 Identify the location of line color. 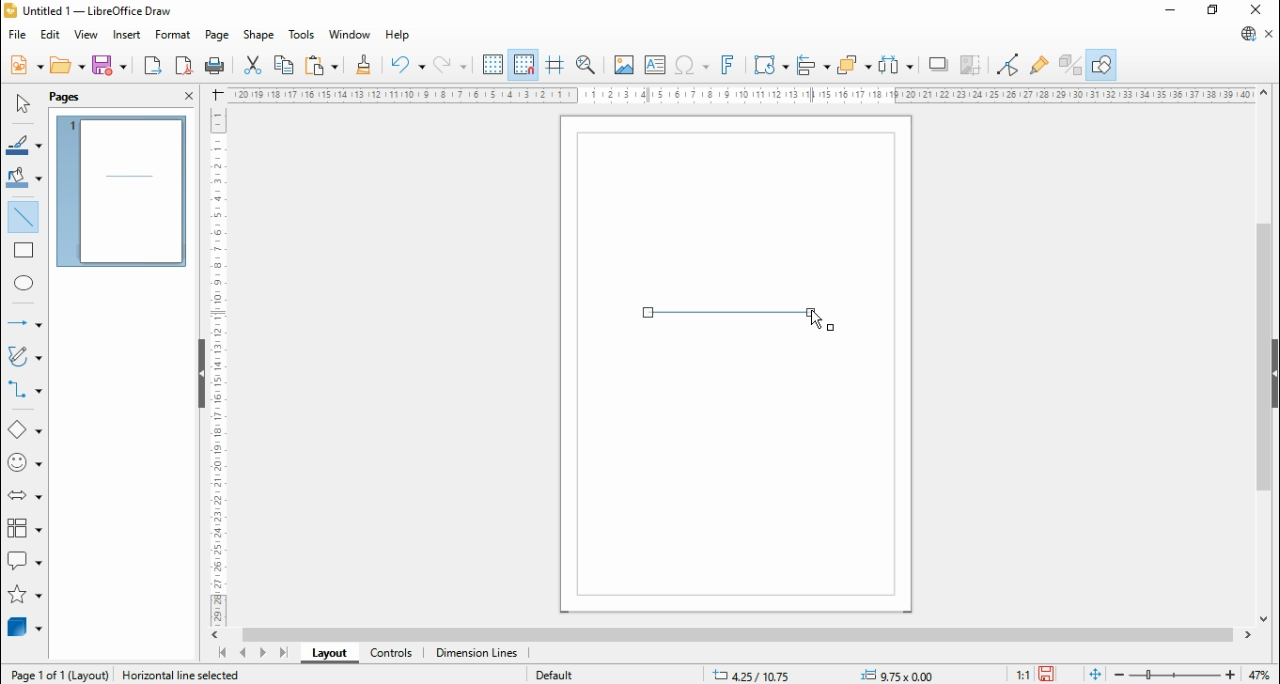
(24, 145).